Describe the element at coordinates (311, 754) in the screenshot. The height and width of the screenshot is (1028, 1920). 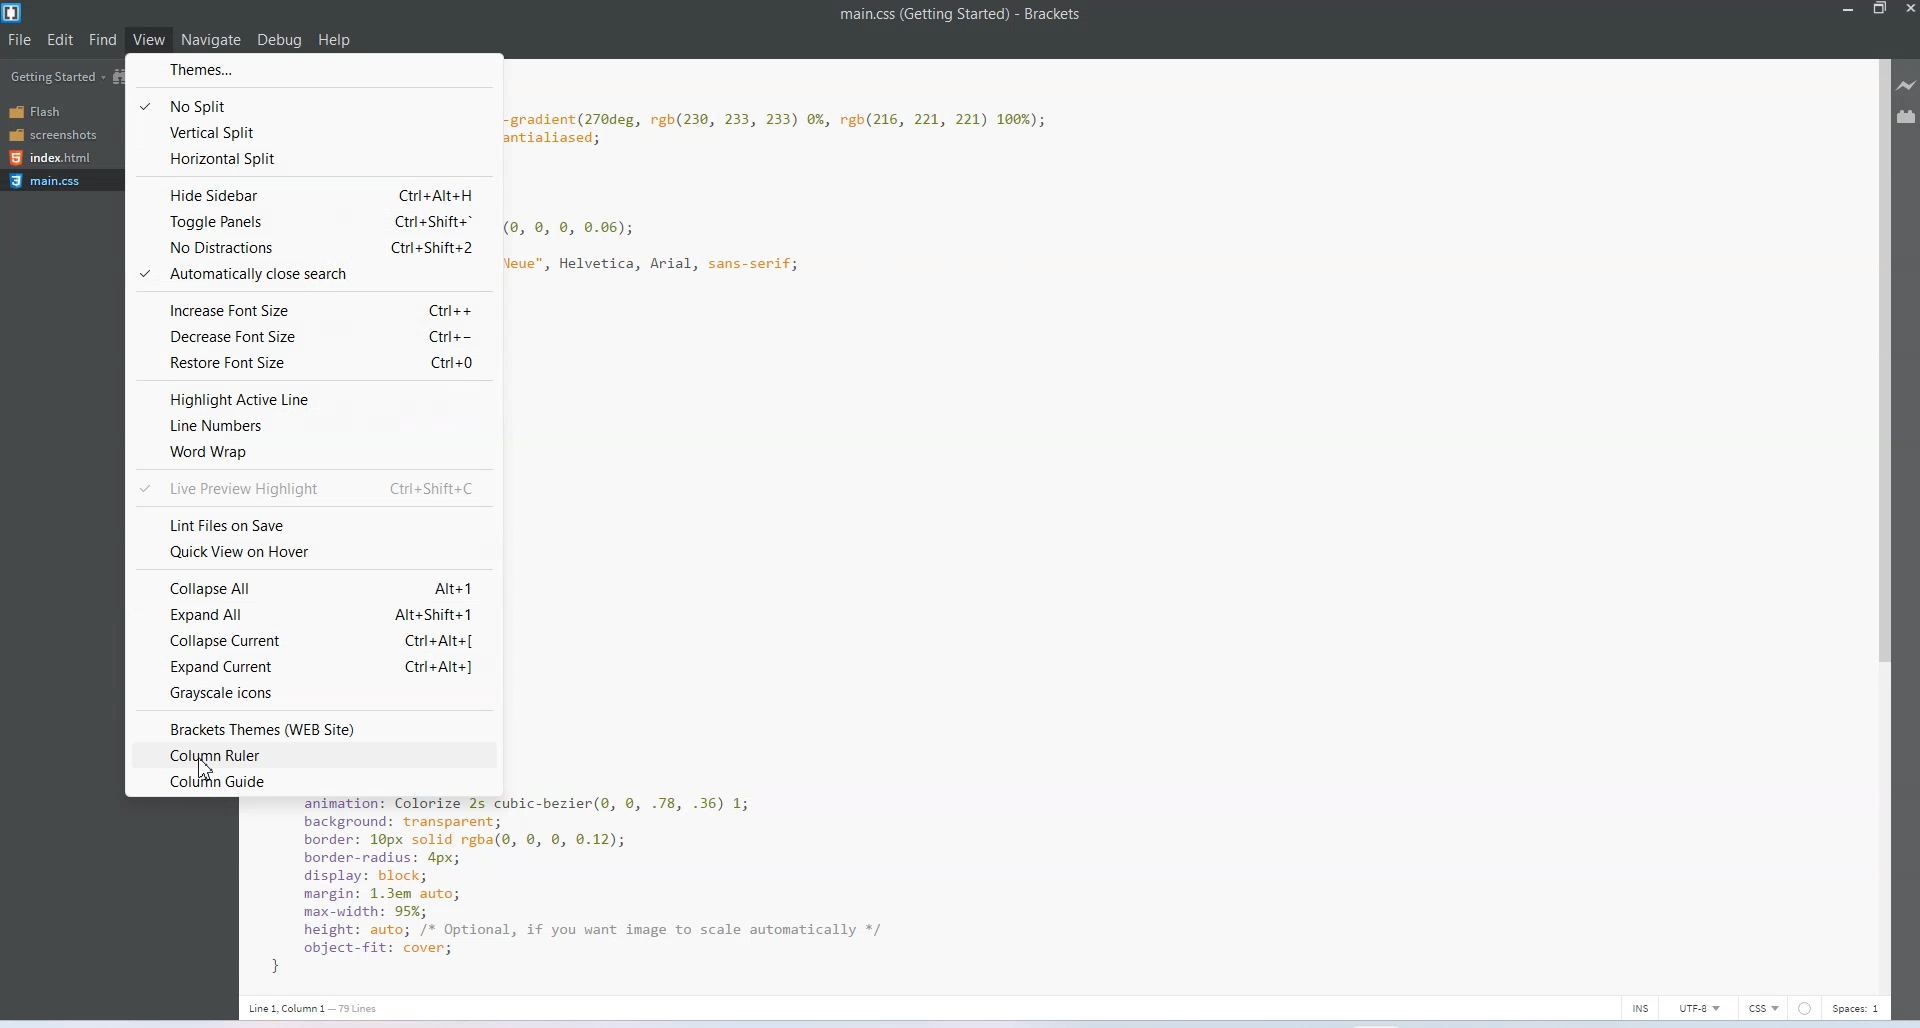
I see `Column Ruler` at that location.